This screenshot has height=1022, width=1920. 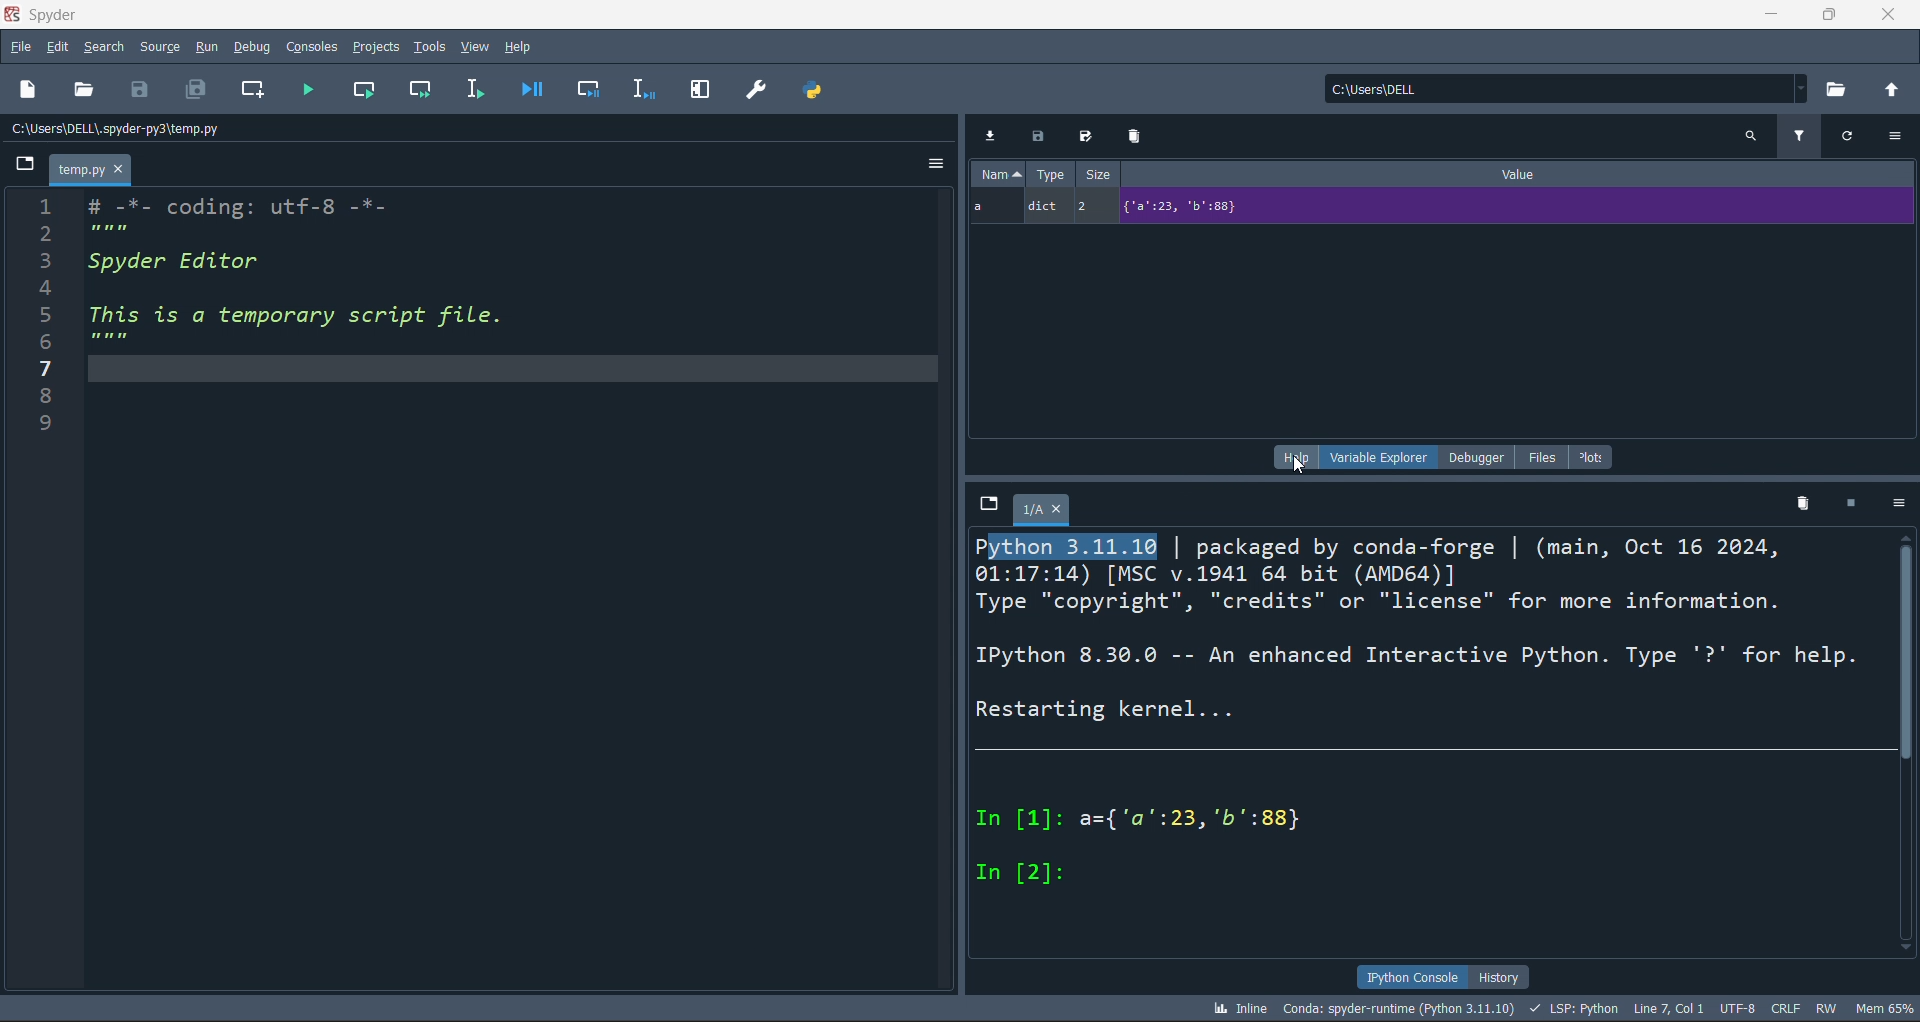 I want to click on Python 3.11.10 | packaged by conda-forge | (main, Oct 16 2024,
01:17:14) [MSC v.1941 64 bit (AMD64)]

Type “copyright”, "credits" or "license" for more information.
IPython 8.30.0 -- An enhanced Interactive Python. Type '?' for help.
Restarting kernel...

In [1]: a={'a":23,'b':88}

In [2]:, so click(x=1424, y=719).